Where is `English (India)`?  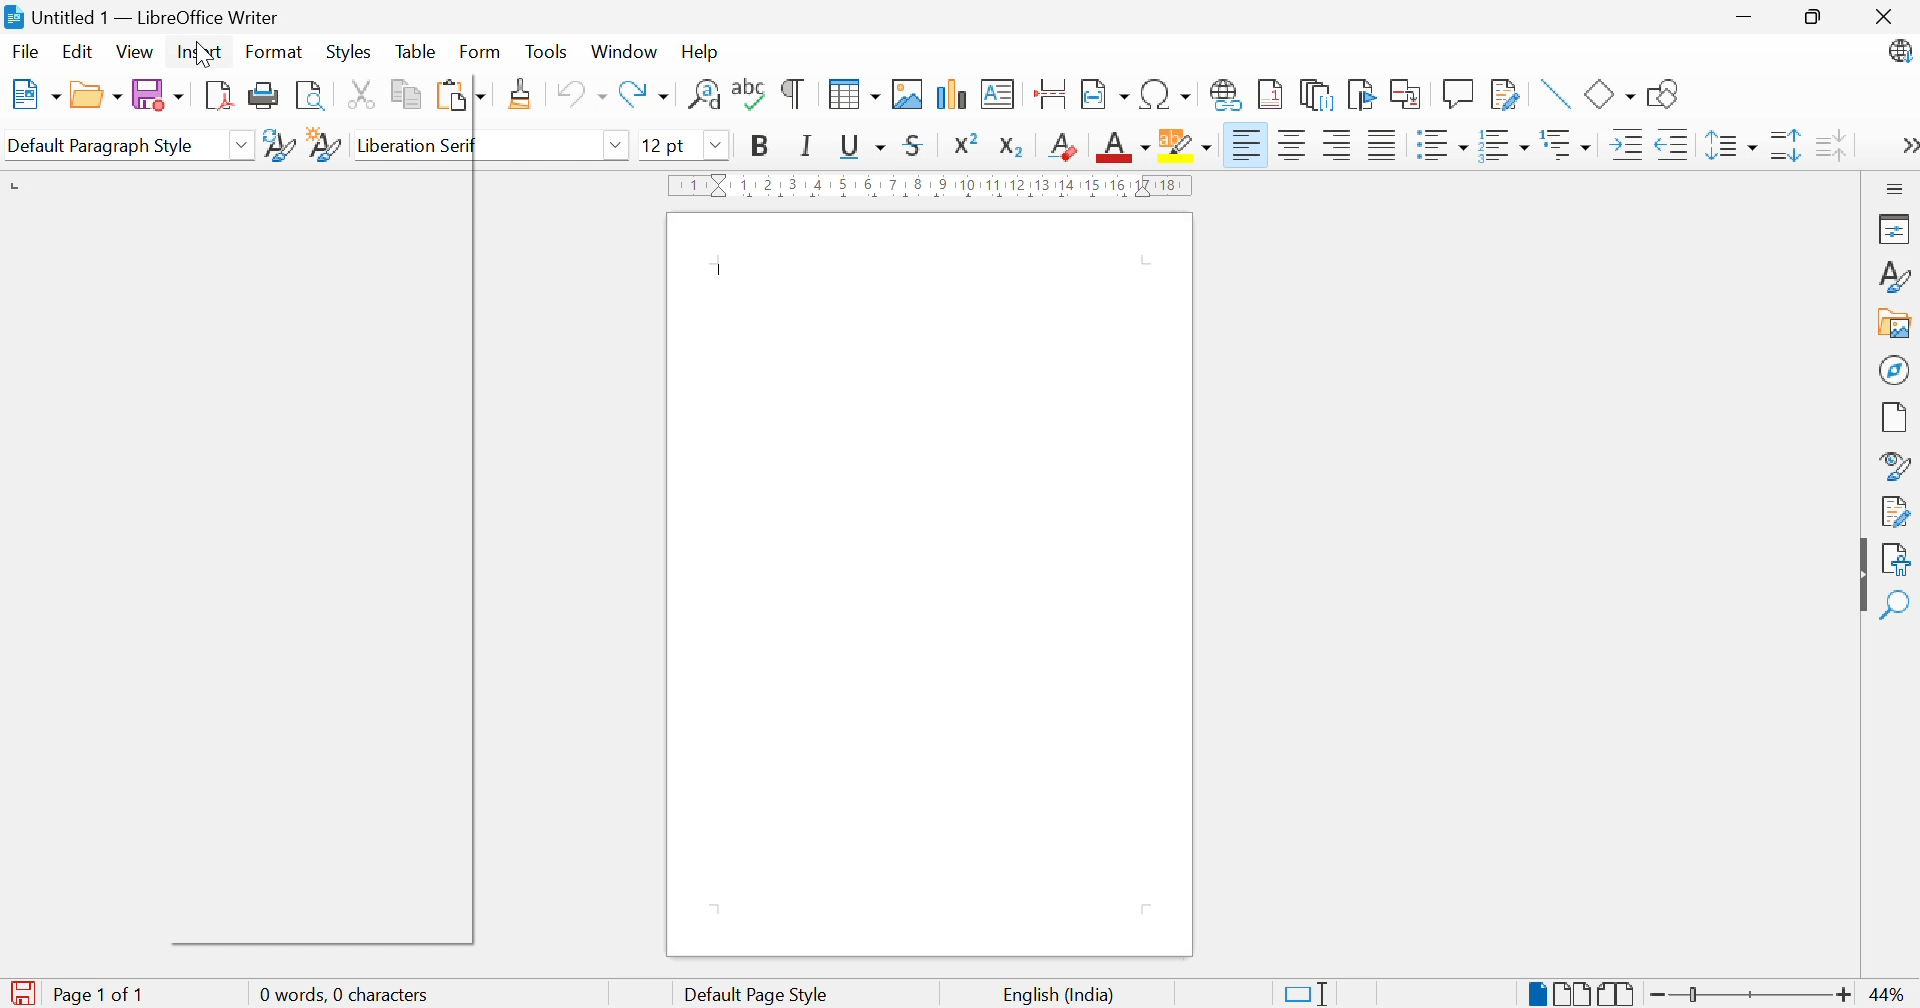 English (India) is located at coordinates (1056, 996).